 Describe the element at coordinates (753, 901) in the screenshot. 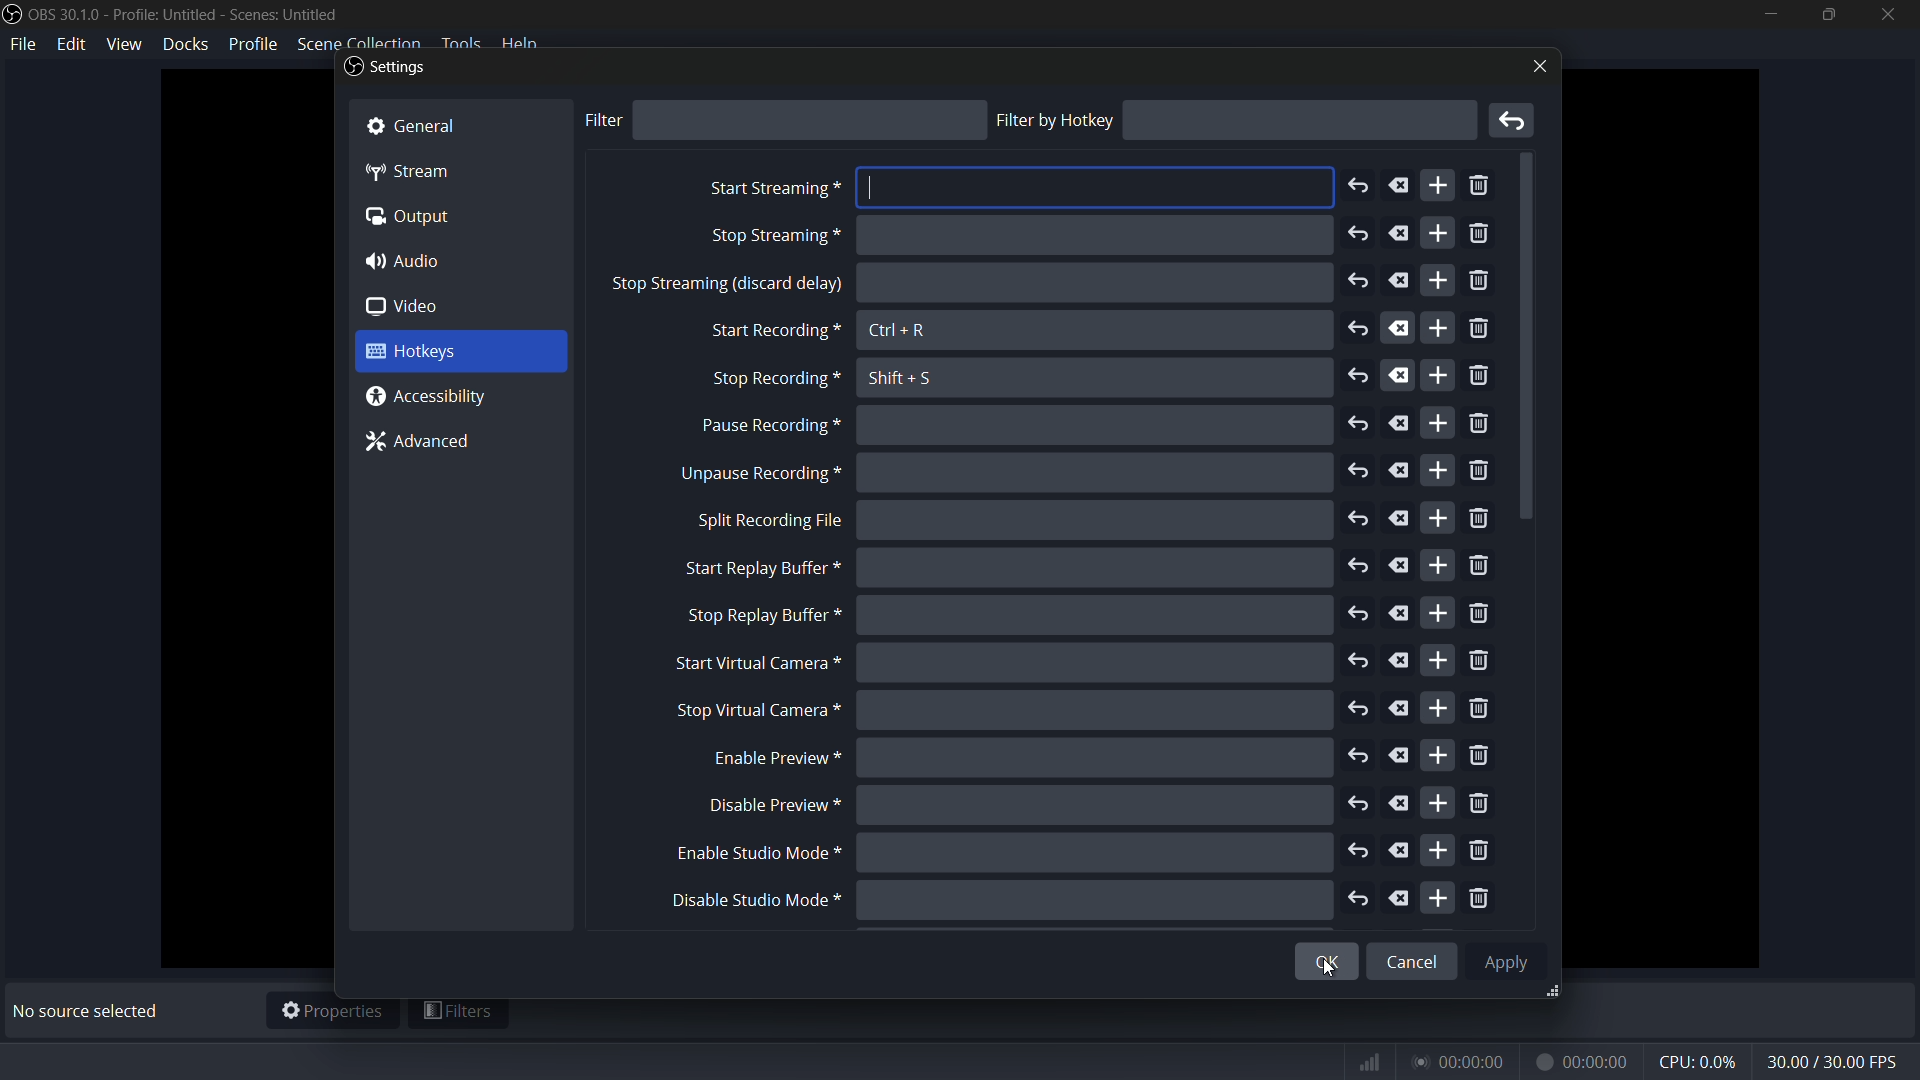

I see `disable studio mode` at that location.